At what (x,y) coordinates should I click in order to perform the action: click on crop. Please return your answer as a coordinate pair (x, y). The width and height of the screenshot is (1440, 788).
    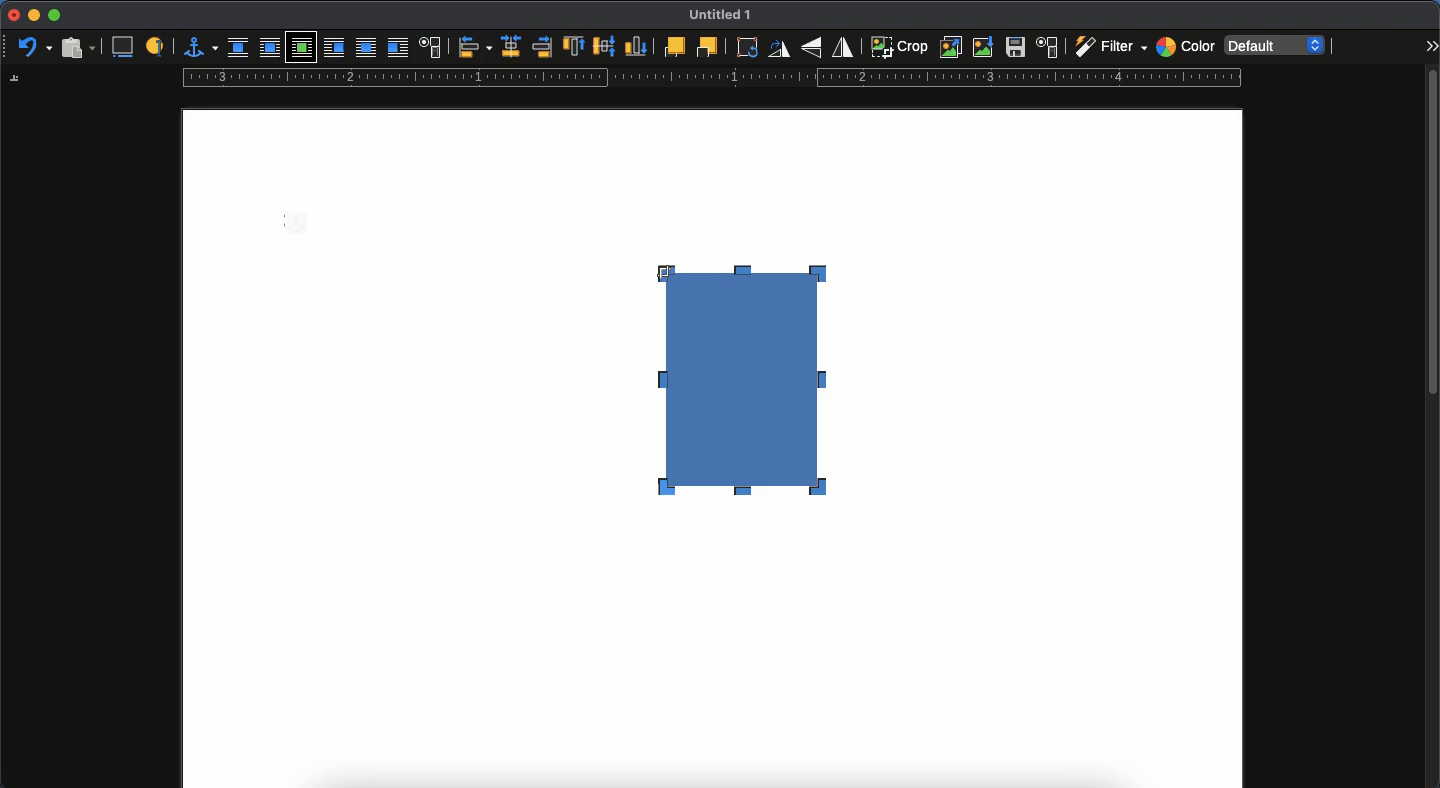
    Looking at the image, I should click on (899, 46).